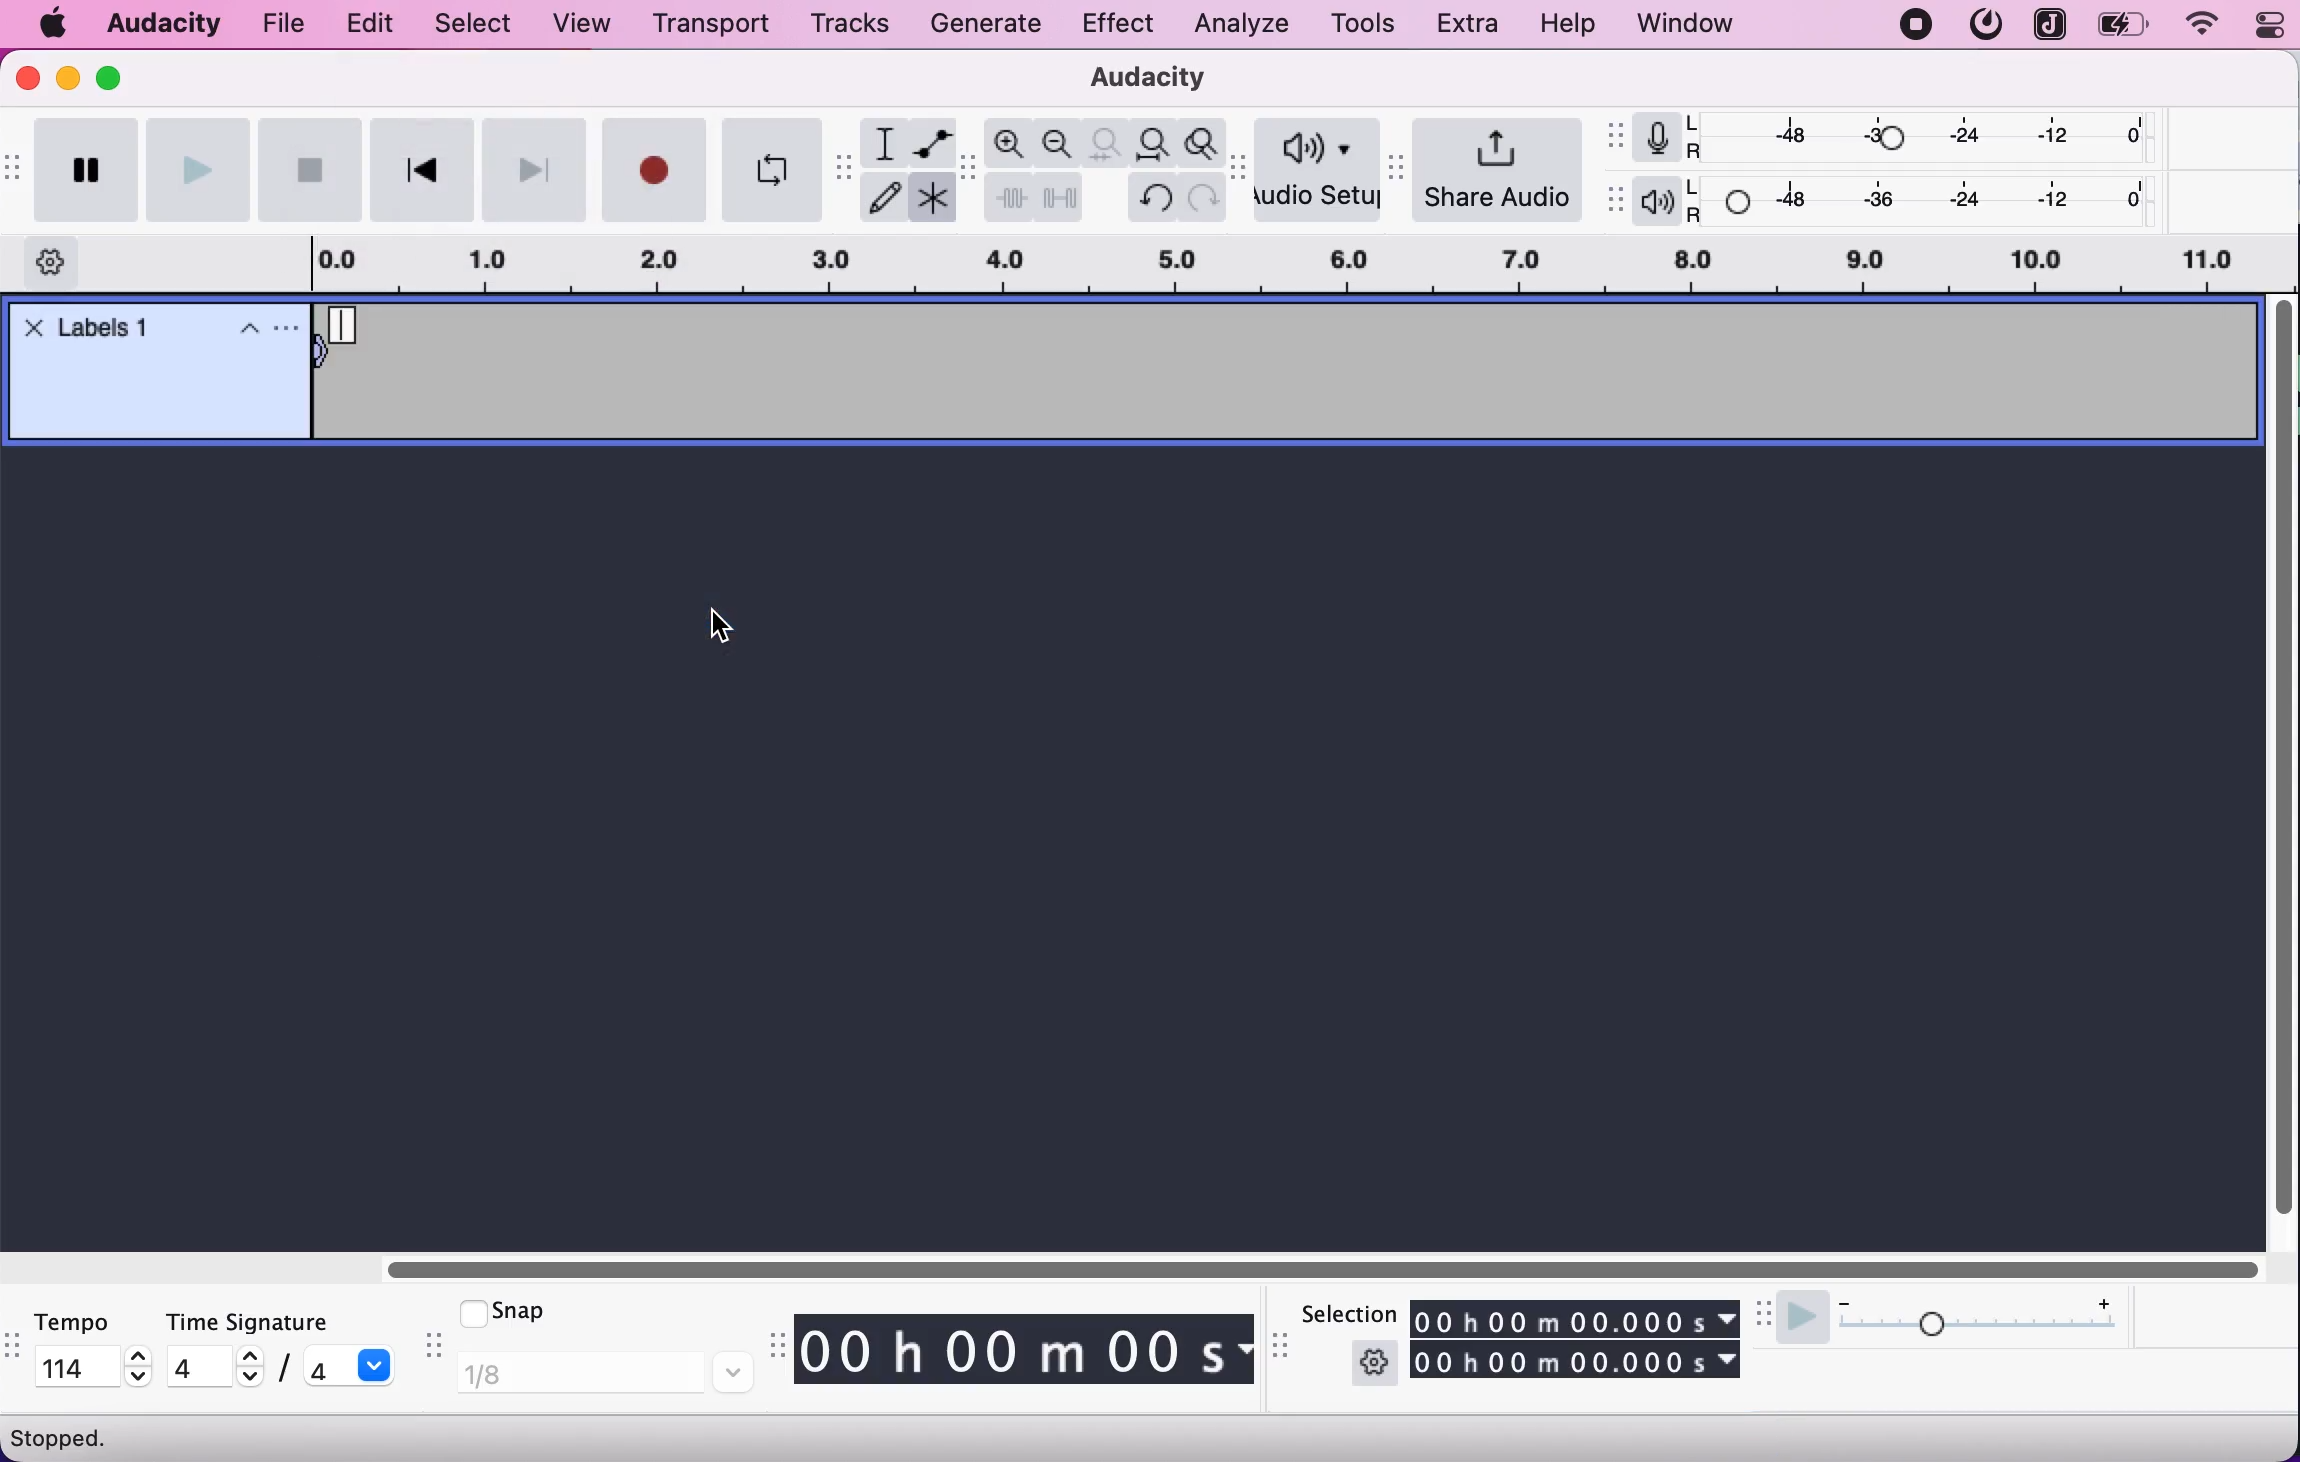 This screenshot has width=2300, height=1462. Describe the element at coordinates (1202, 145) in the screenshot. I see `zoom toggle` at that location.